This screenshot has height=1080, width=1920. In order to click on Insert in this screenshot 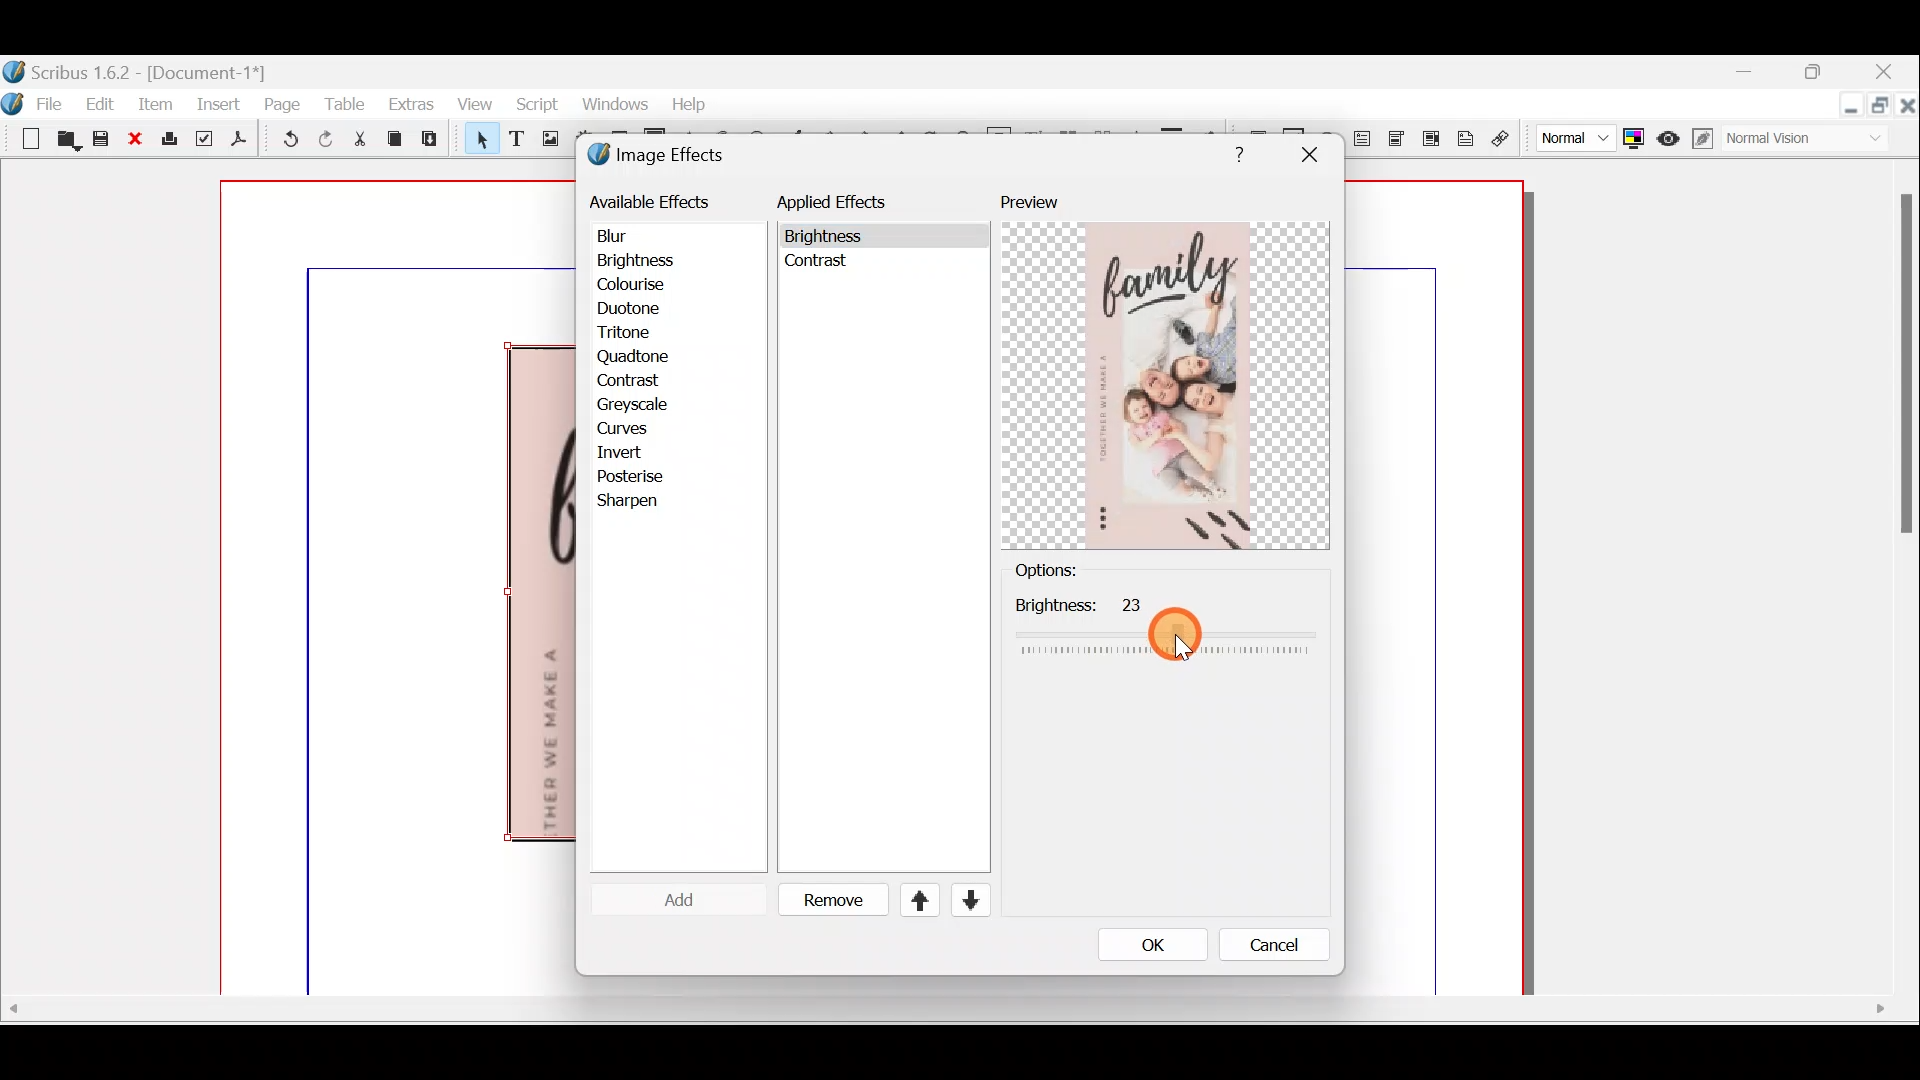, I will do `click(219, 103)`.